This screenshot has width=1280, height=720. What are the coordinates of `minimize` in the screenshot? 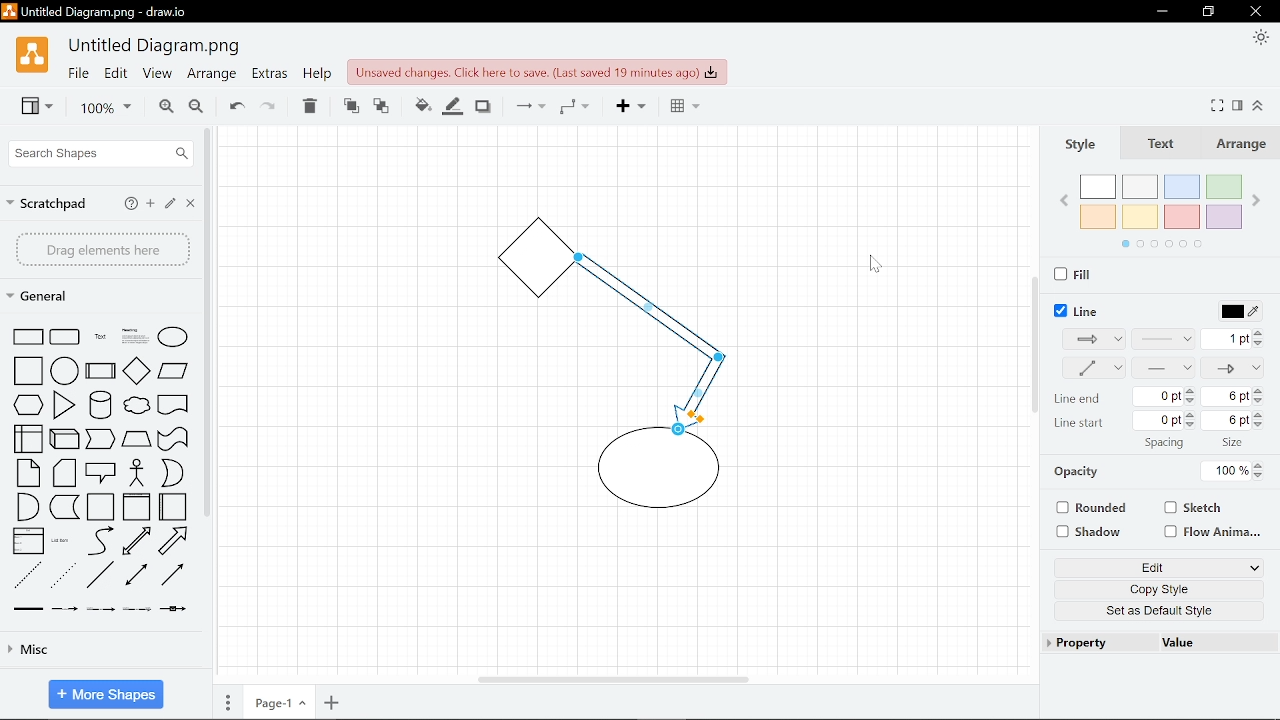 It's located at (1163, 11).